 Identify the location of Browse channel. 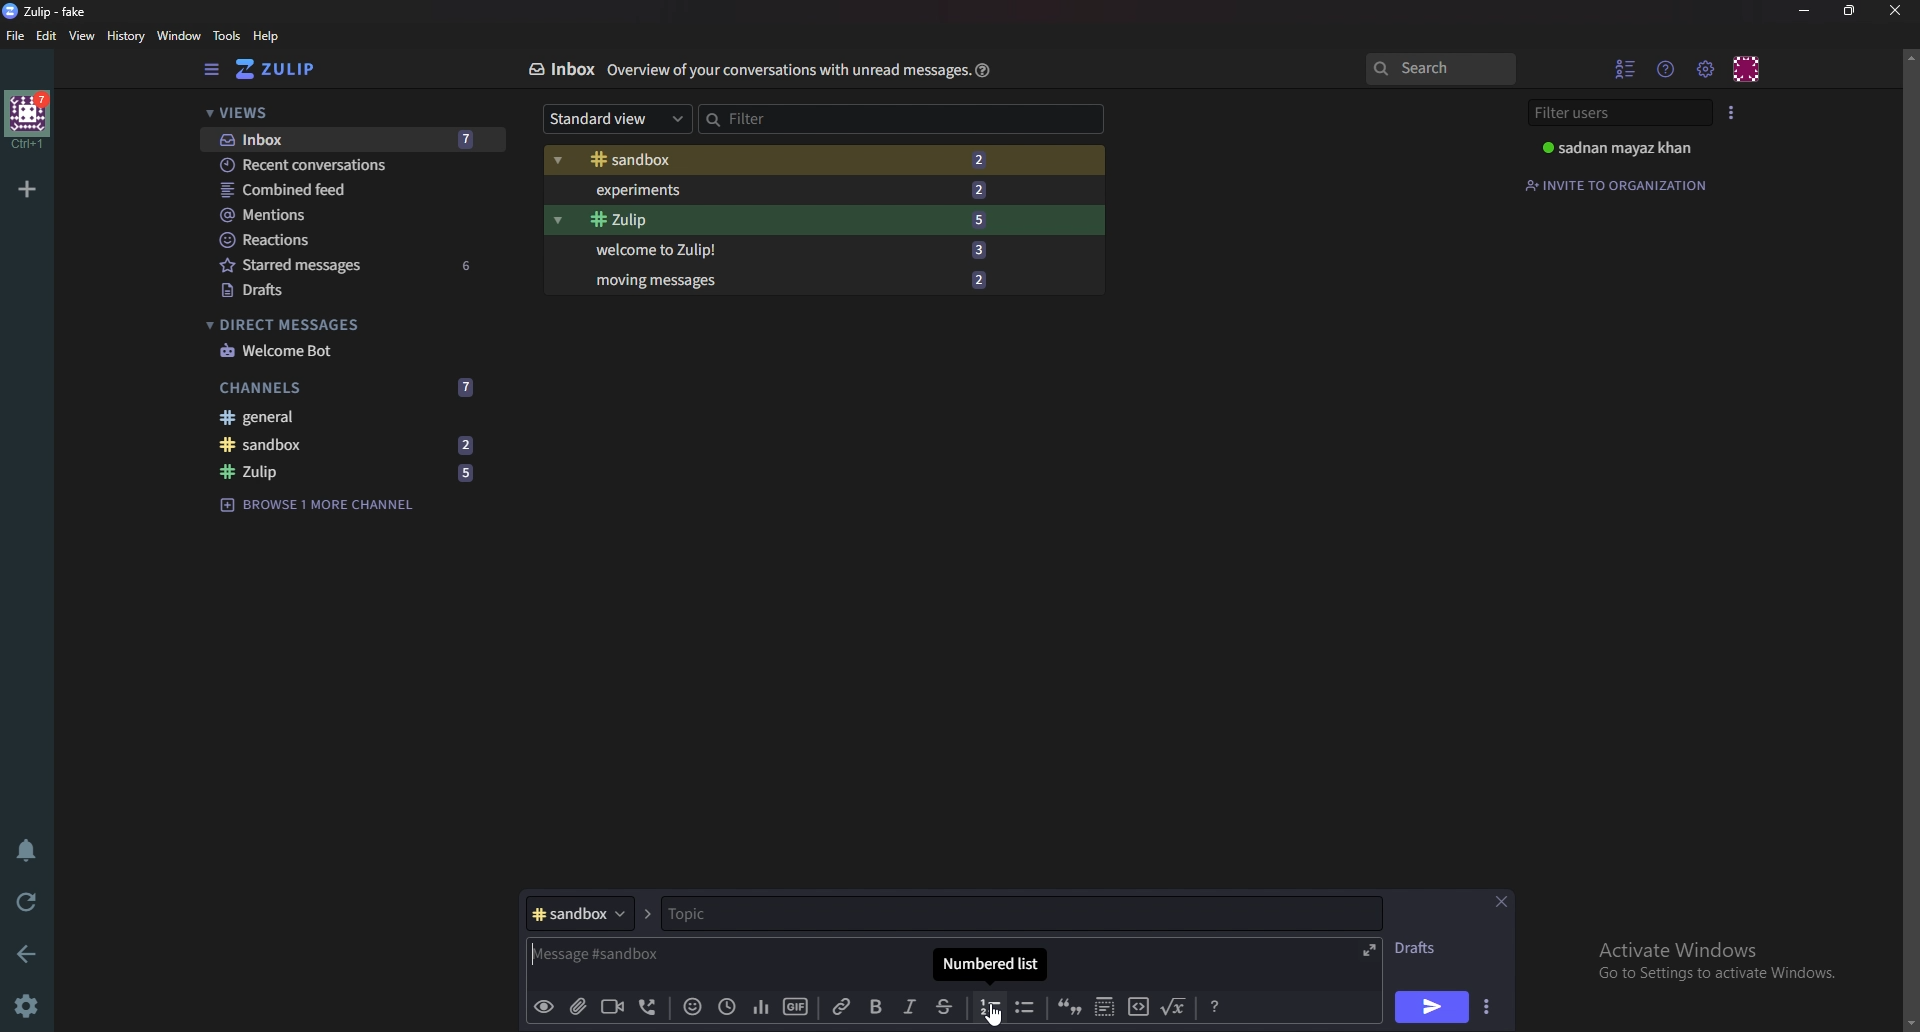
(328, 503).